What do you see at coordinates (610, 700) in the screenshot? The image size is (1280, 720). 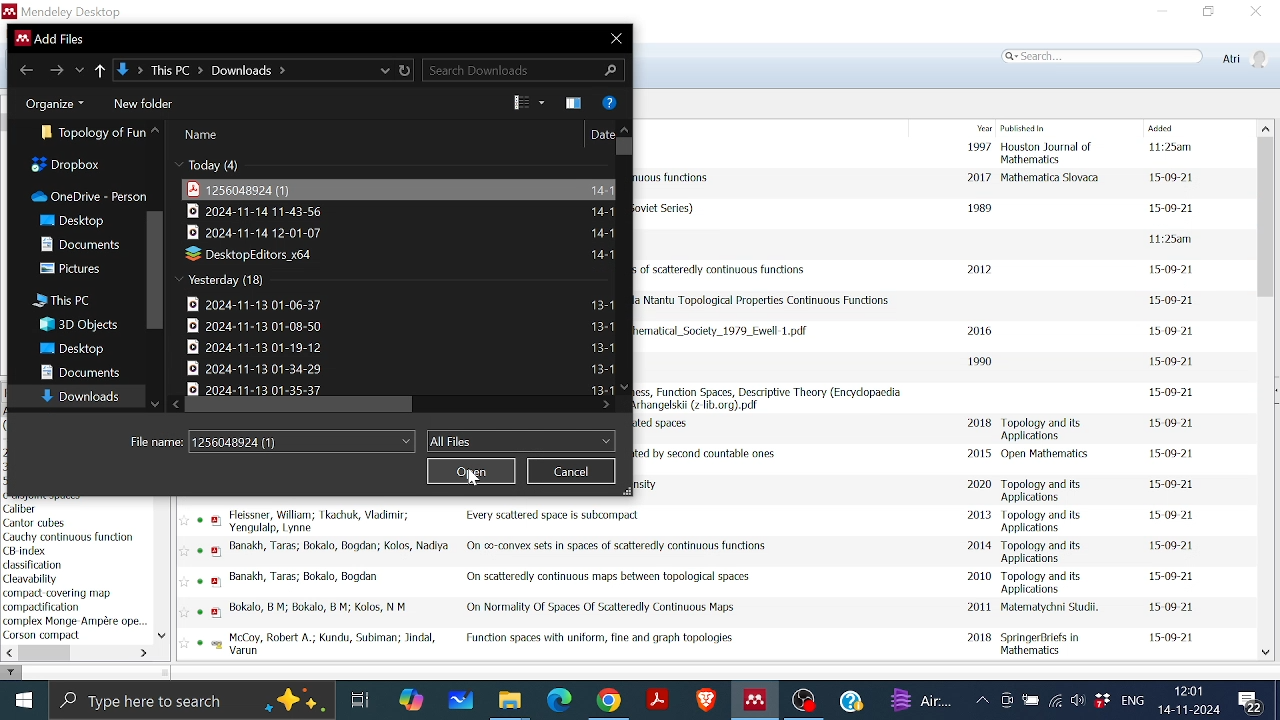 I see `Google chrome` at bounding box center [610, 700].